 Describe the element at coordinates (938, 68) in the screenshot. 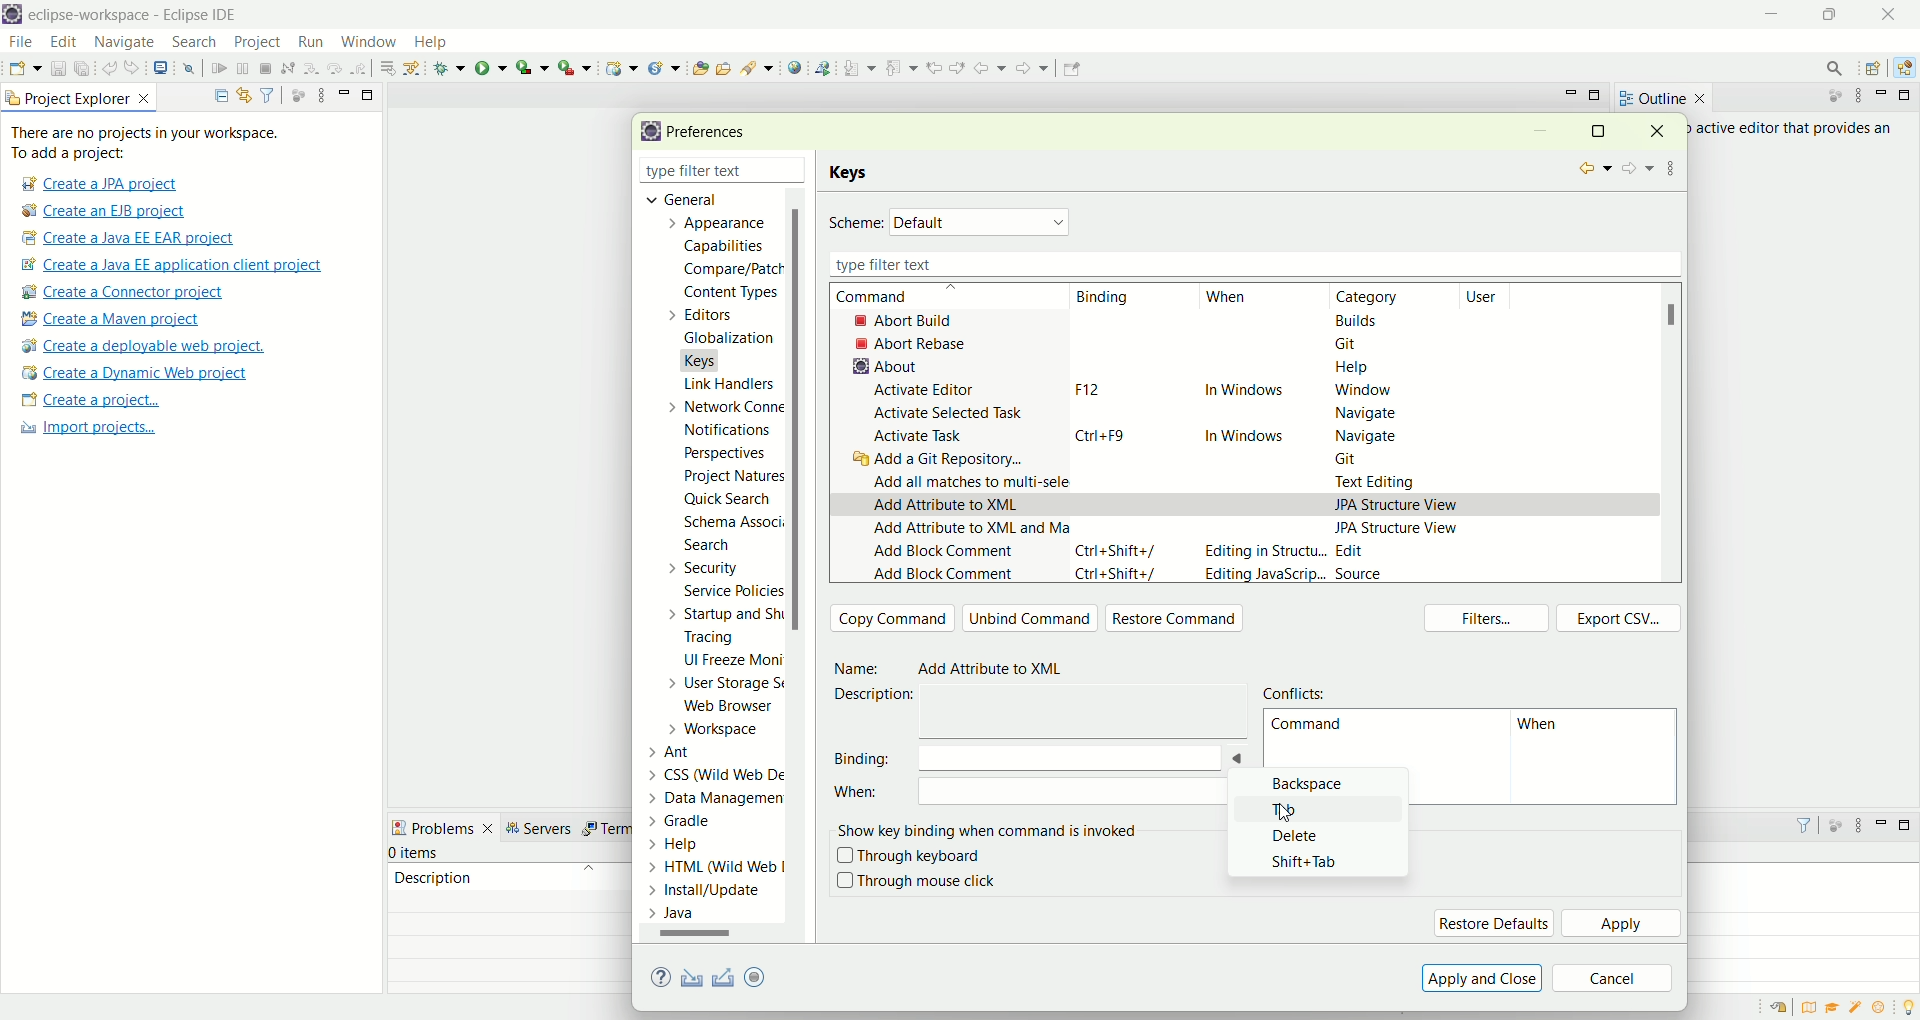

I see `previous edit location` at that location.